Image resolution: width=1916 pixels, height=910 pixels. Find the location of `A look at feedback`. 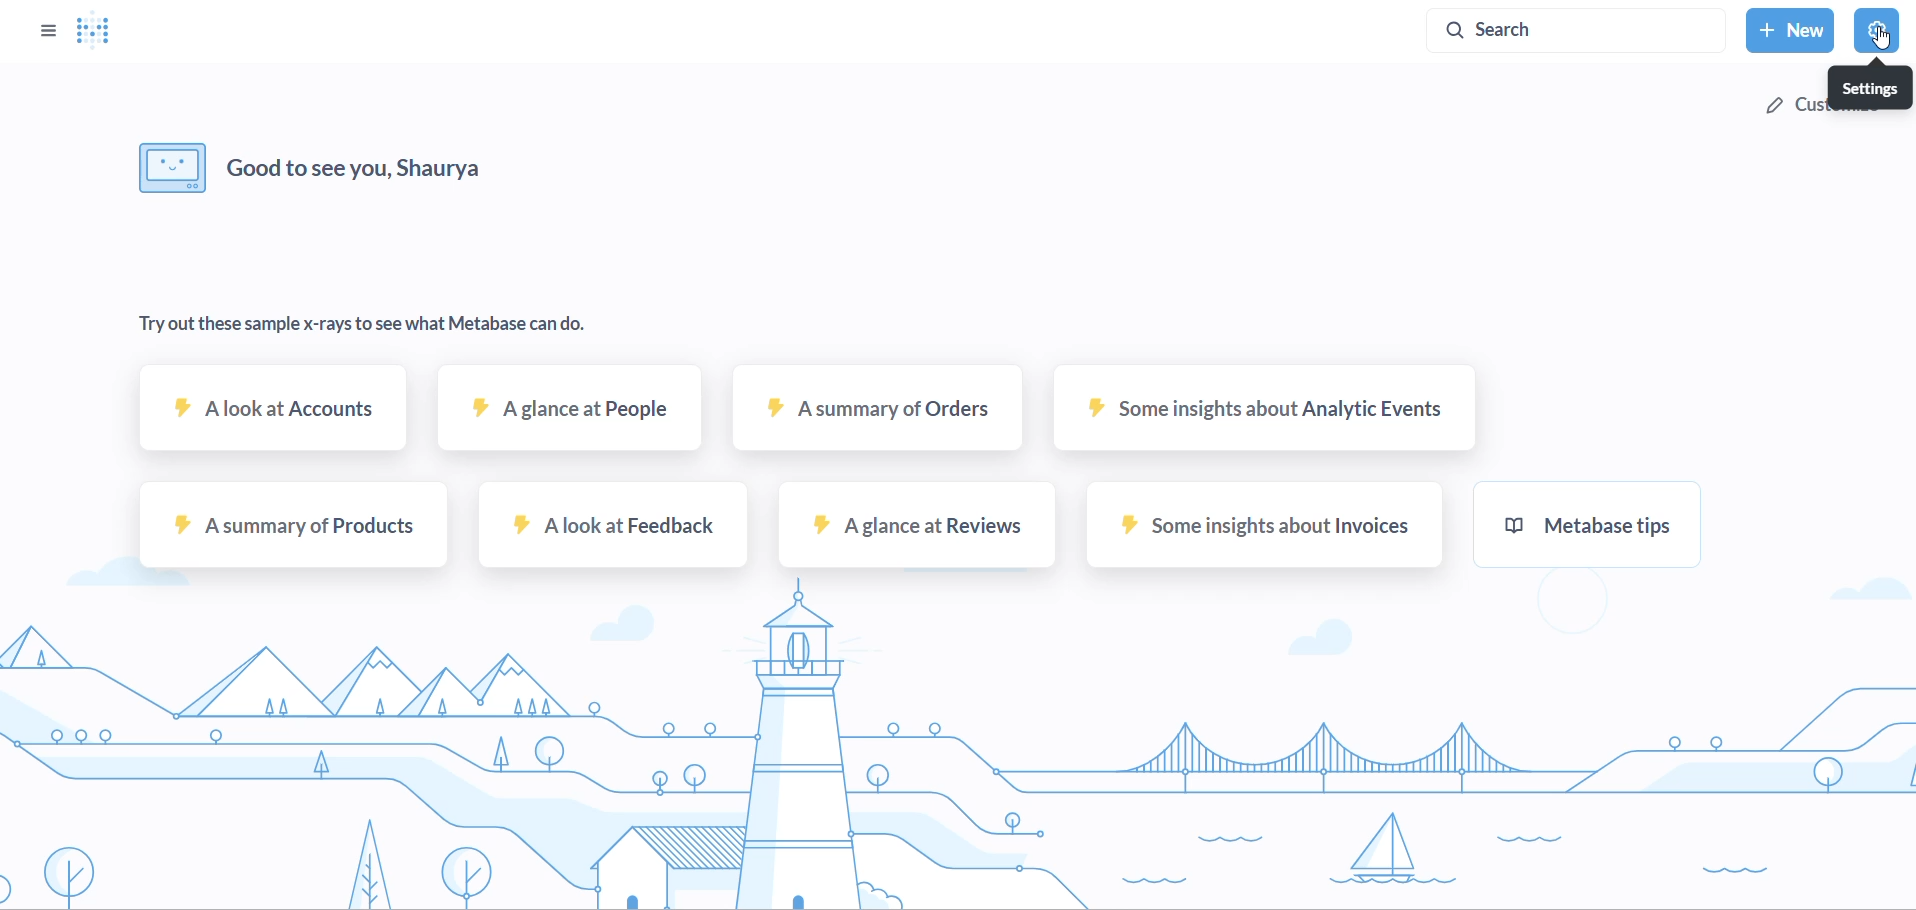

A look at feedback is located at coordinates (611, 531).